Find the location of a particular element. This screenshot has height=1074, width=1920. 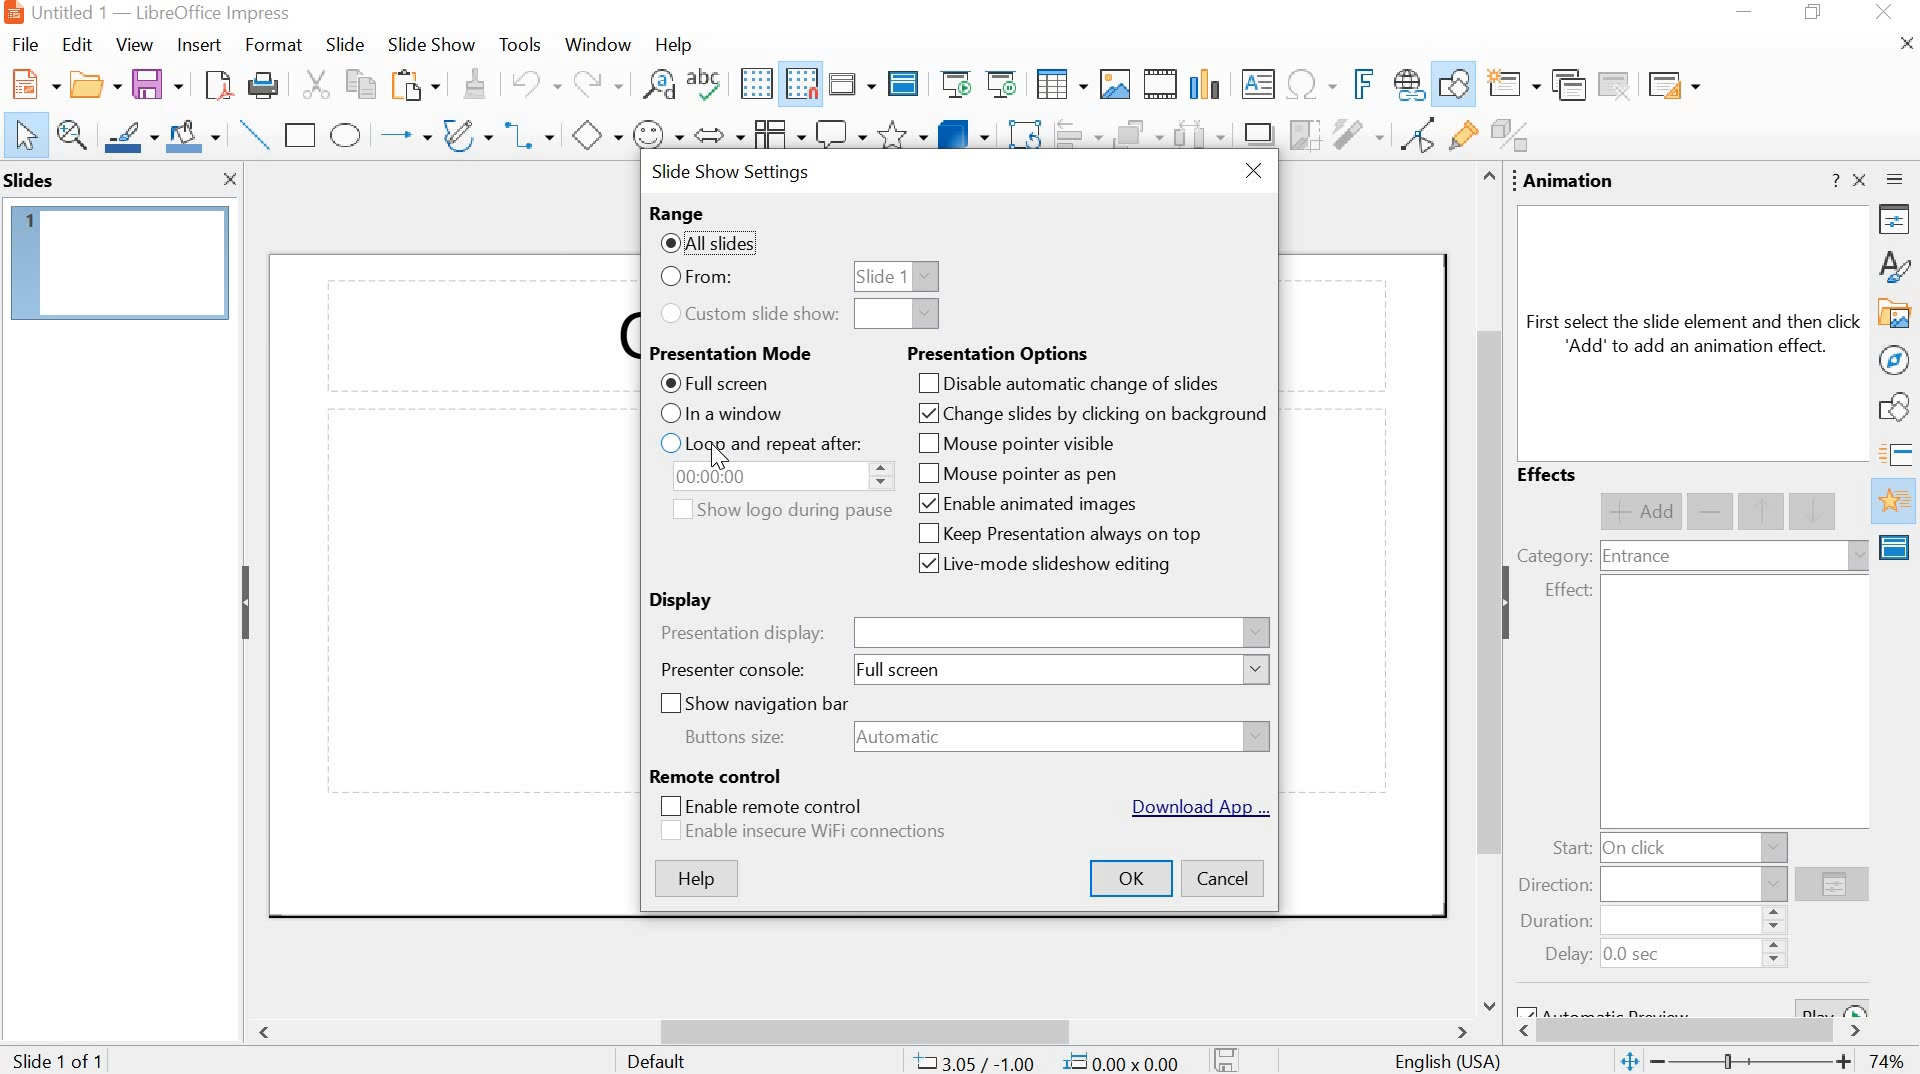

mouse pointer as pen is located at coordinates (1017, 474).